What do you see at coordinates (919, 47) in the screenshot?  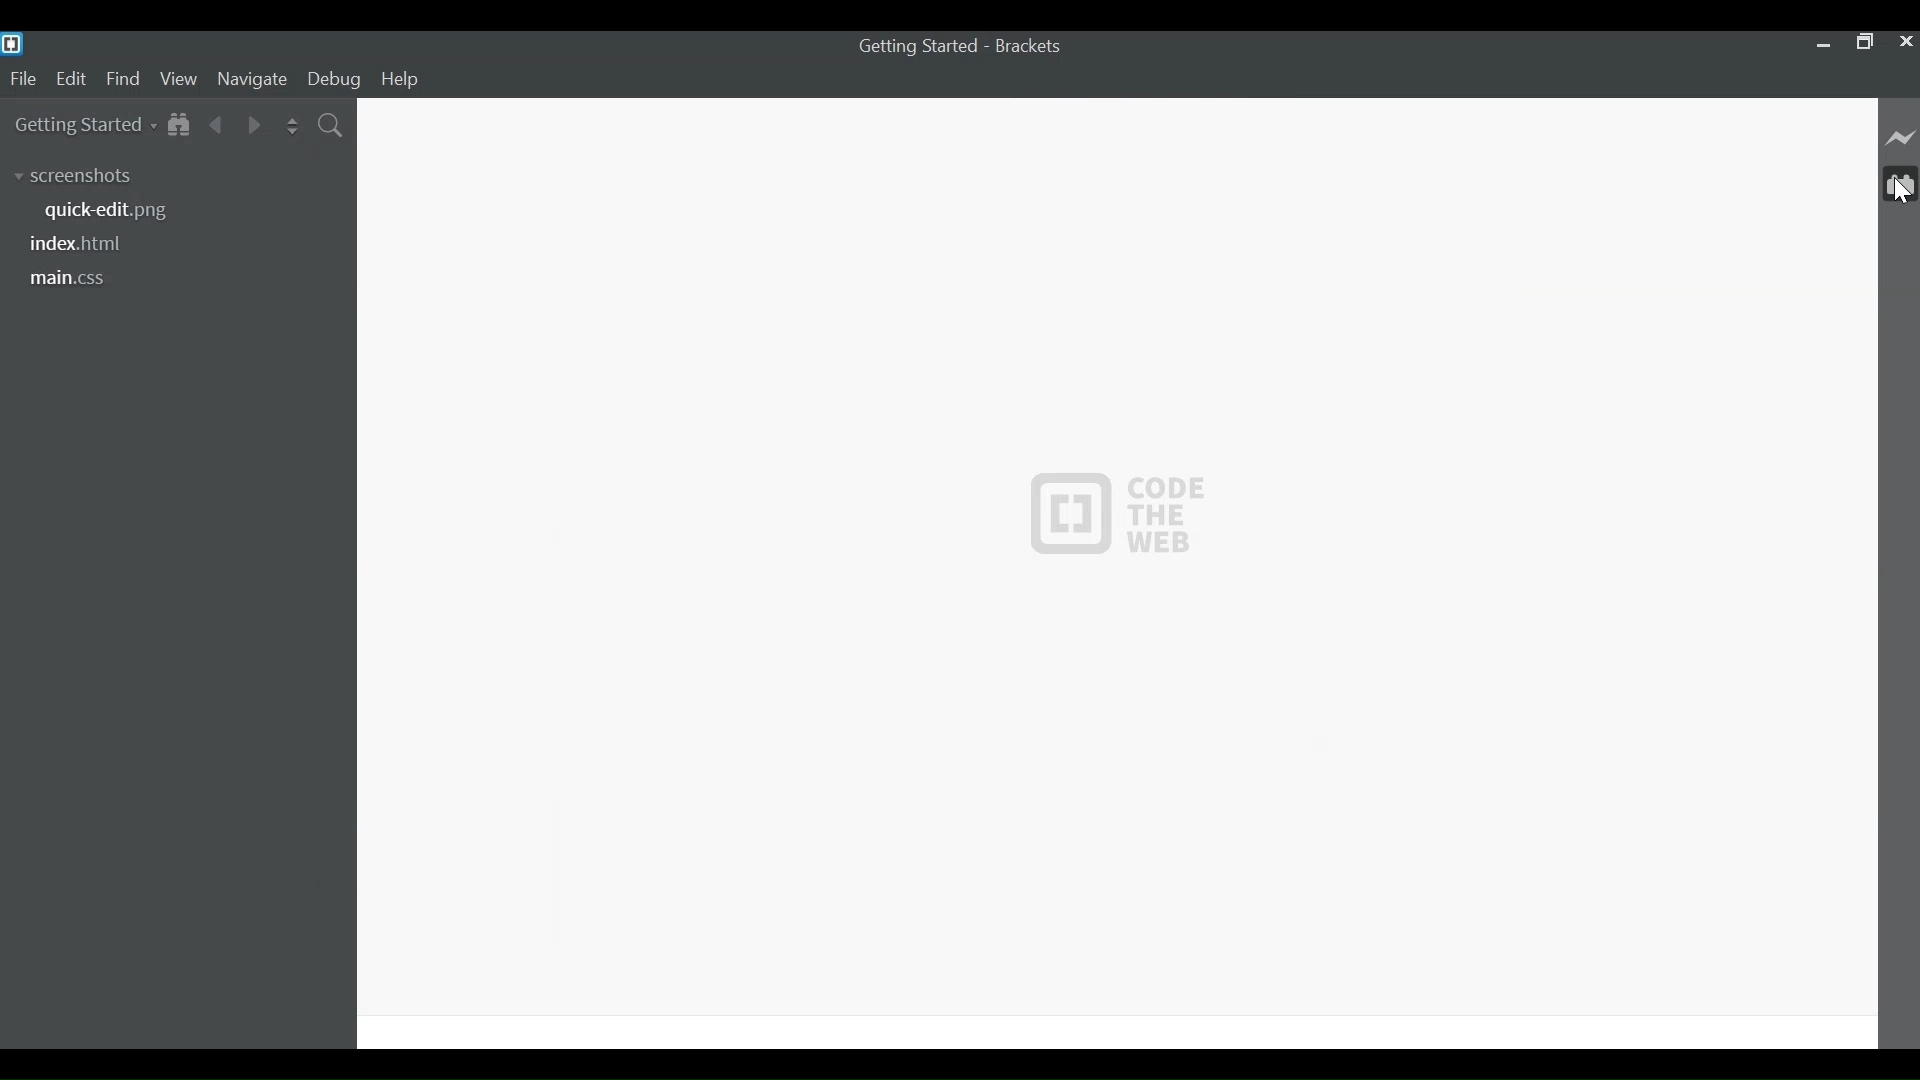 I see `Getting Started - Brackets` at bounding box center [919, 47].